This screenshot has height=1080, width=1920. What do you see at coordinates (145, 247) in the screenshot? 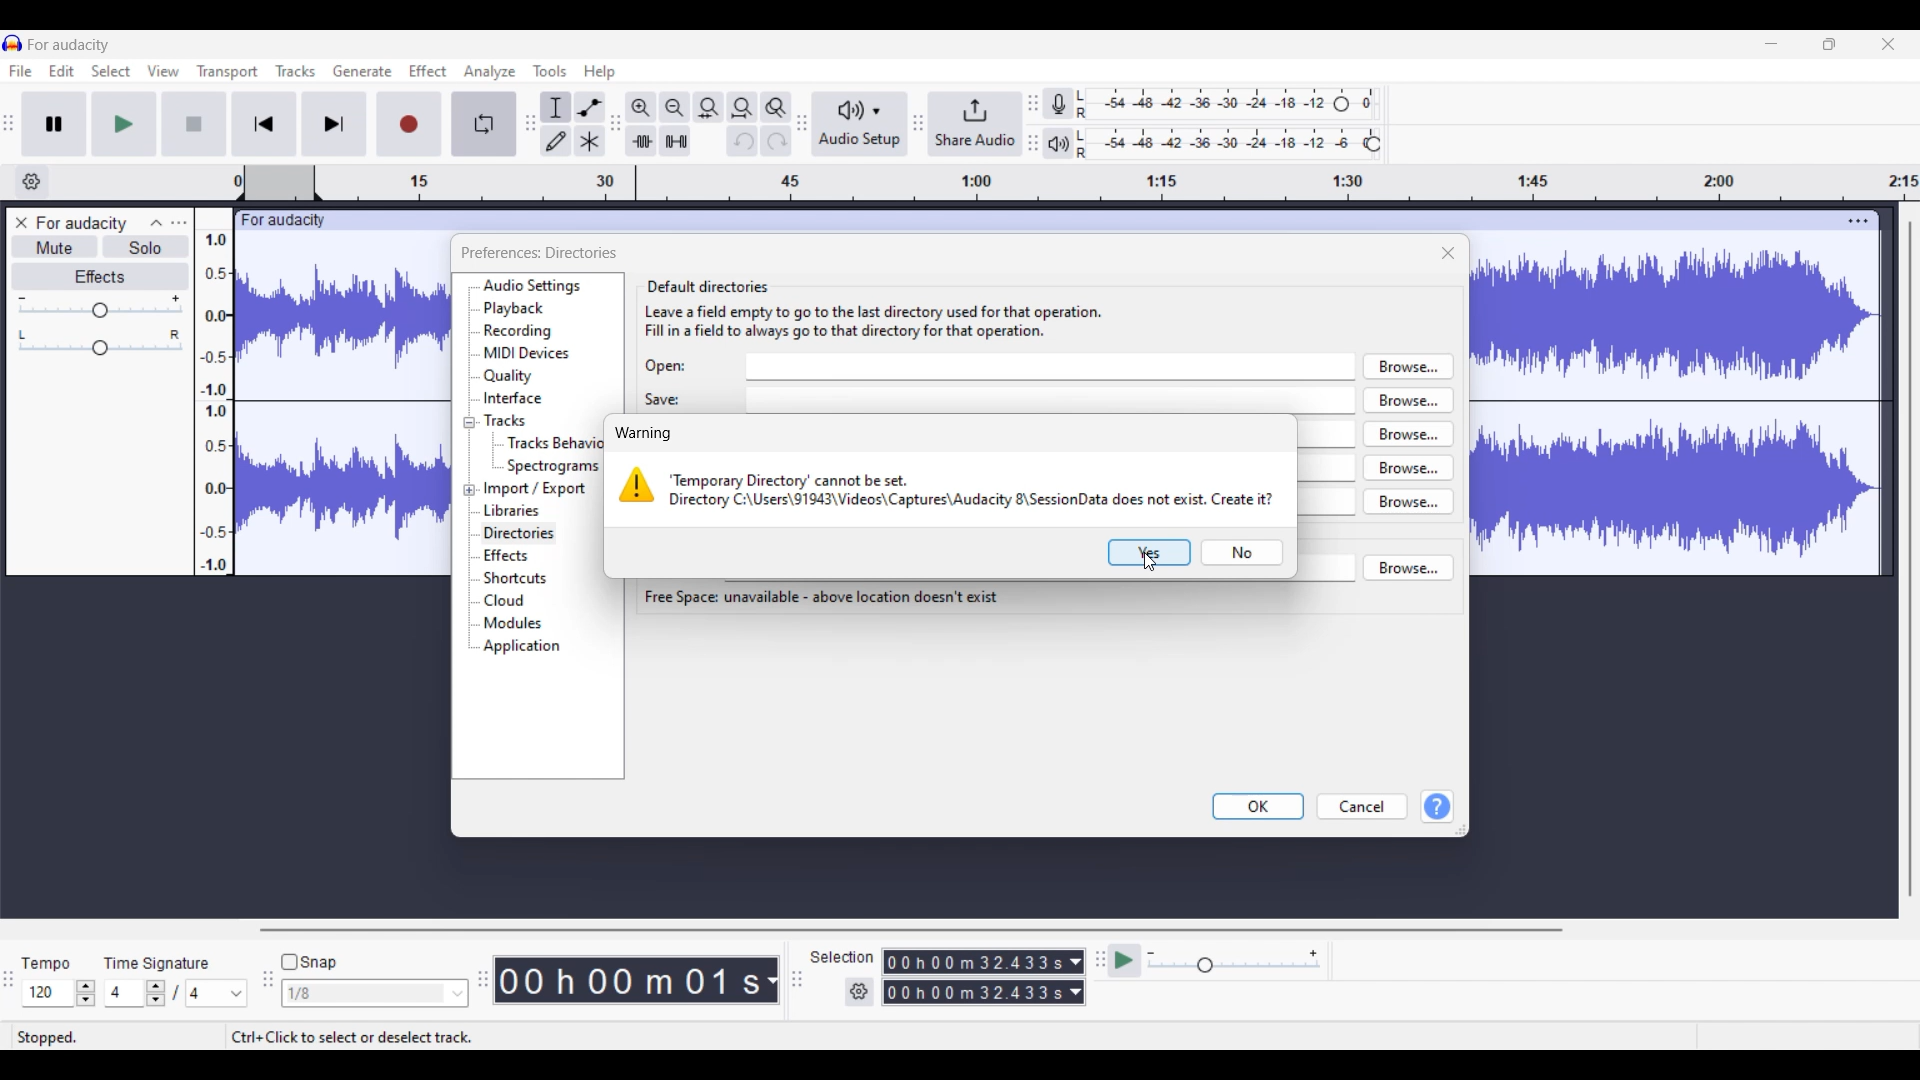
I see `Solo` at bounding box center [145, 247].